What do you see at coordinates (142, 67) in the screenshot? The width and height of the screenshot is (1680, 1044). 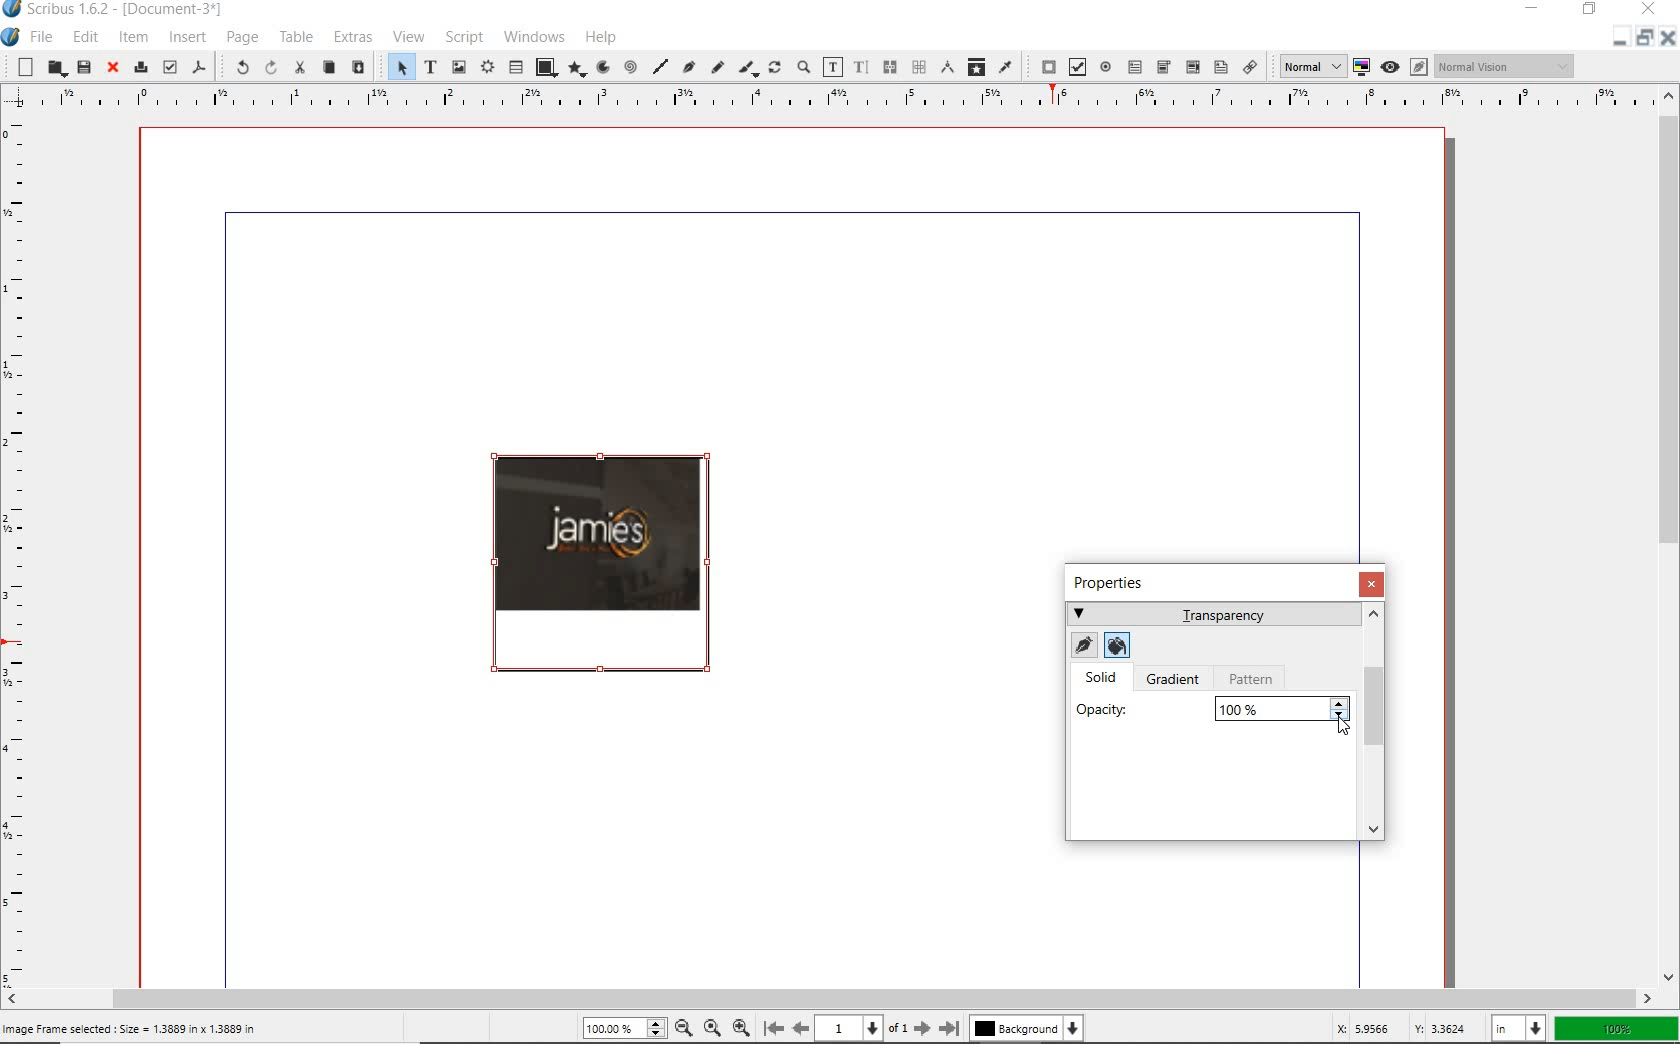 I see `print` at bounding box center [142, 67].